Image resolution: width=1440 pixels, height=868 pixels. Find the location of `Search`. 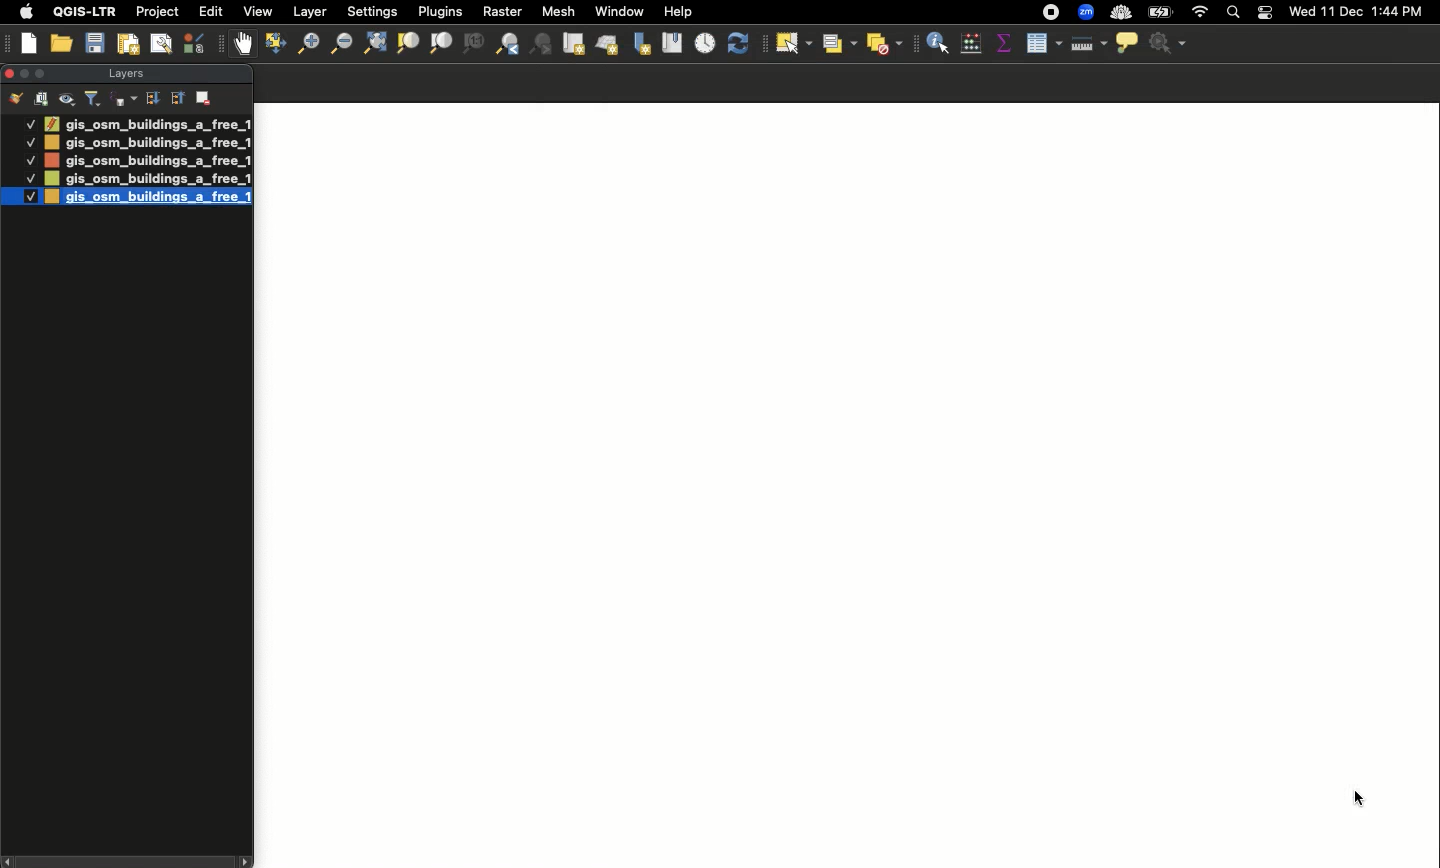

Search is located at coordinates (1231, 14).